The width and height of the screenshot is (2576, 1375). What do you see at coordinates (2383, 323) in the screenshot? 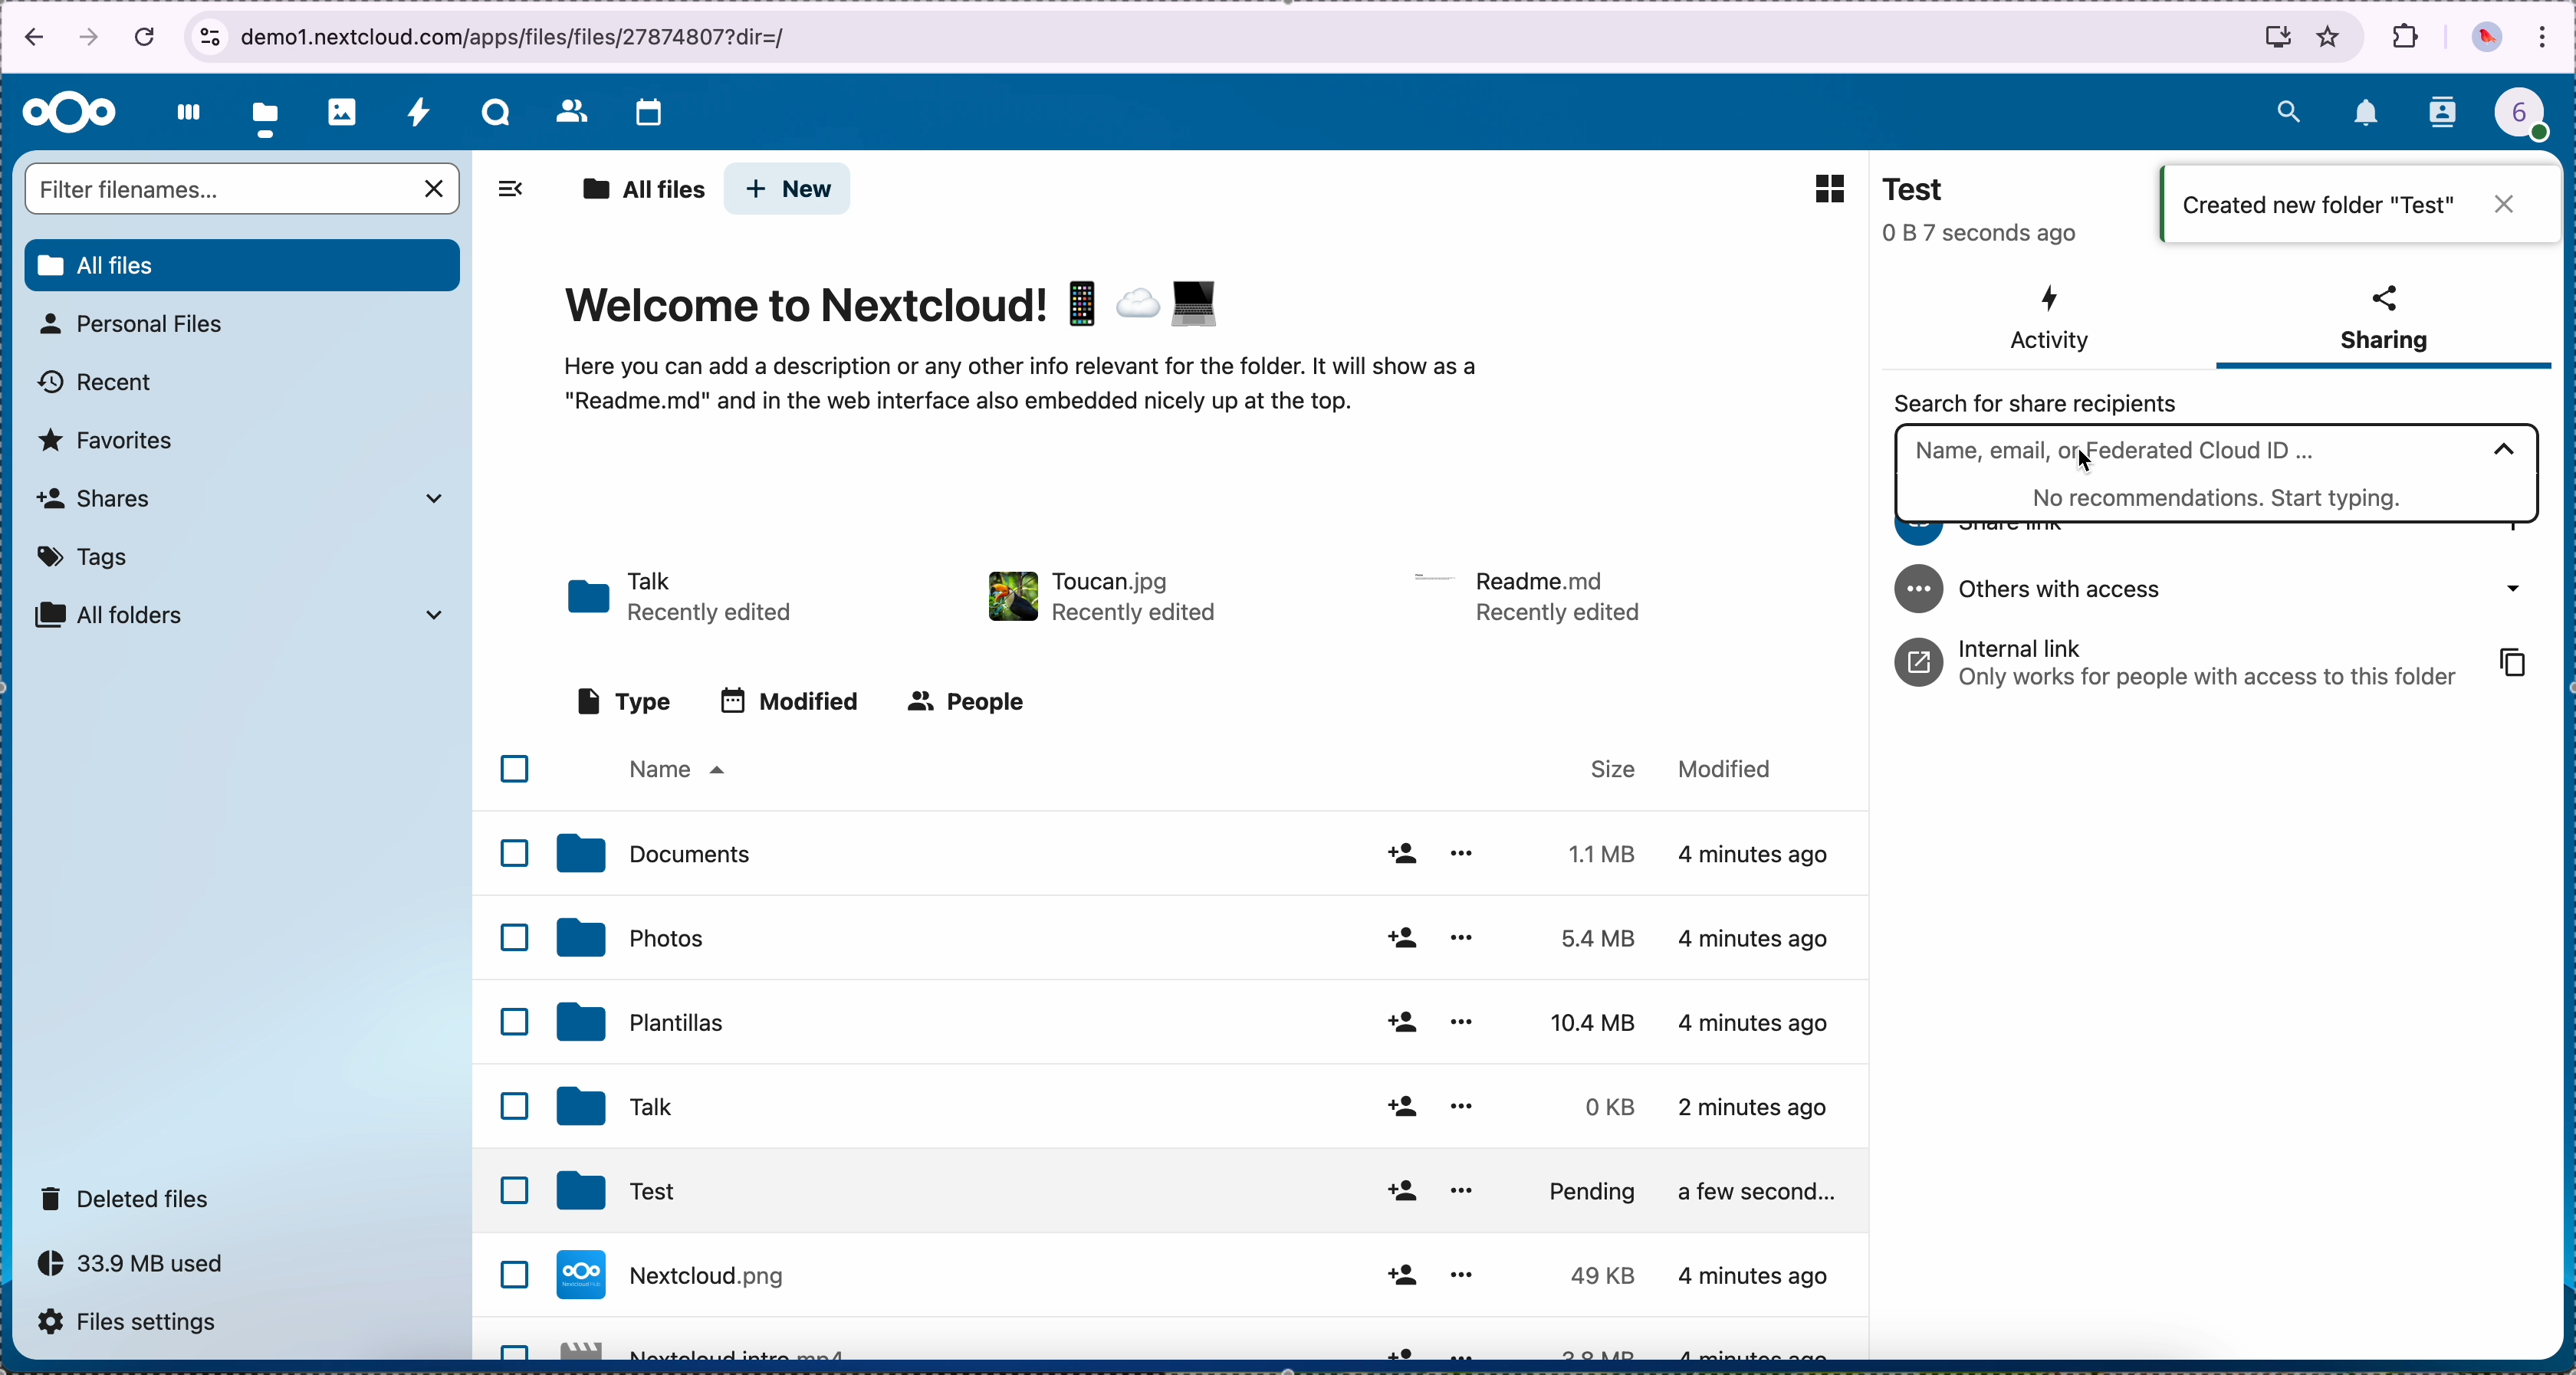
I see `sharing` at bounding box center [2383, 323].